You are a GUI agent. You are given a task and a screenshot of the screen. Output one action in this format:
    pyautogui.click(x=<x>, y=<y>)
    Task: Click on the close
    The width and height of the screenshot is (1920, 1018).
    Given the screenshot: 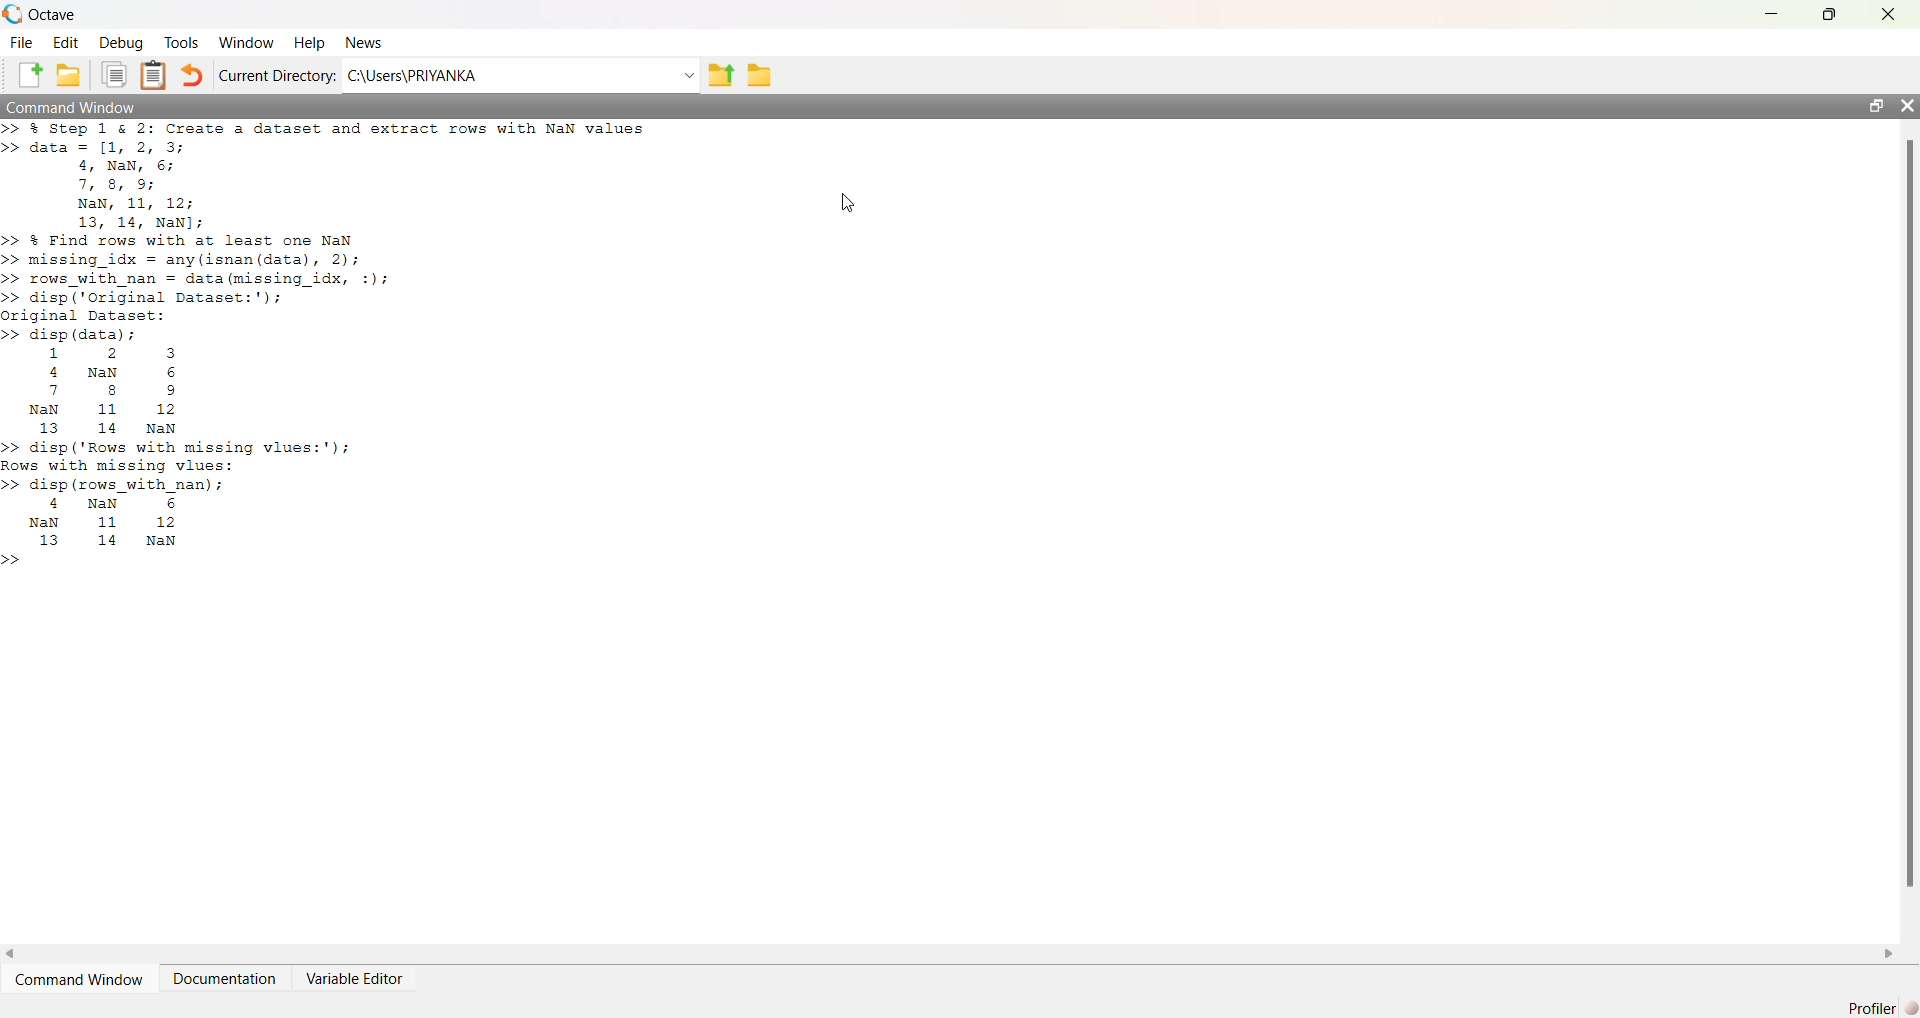 What is the action you would take?
    pyautogui.click(x=1906, y=105)
    